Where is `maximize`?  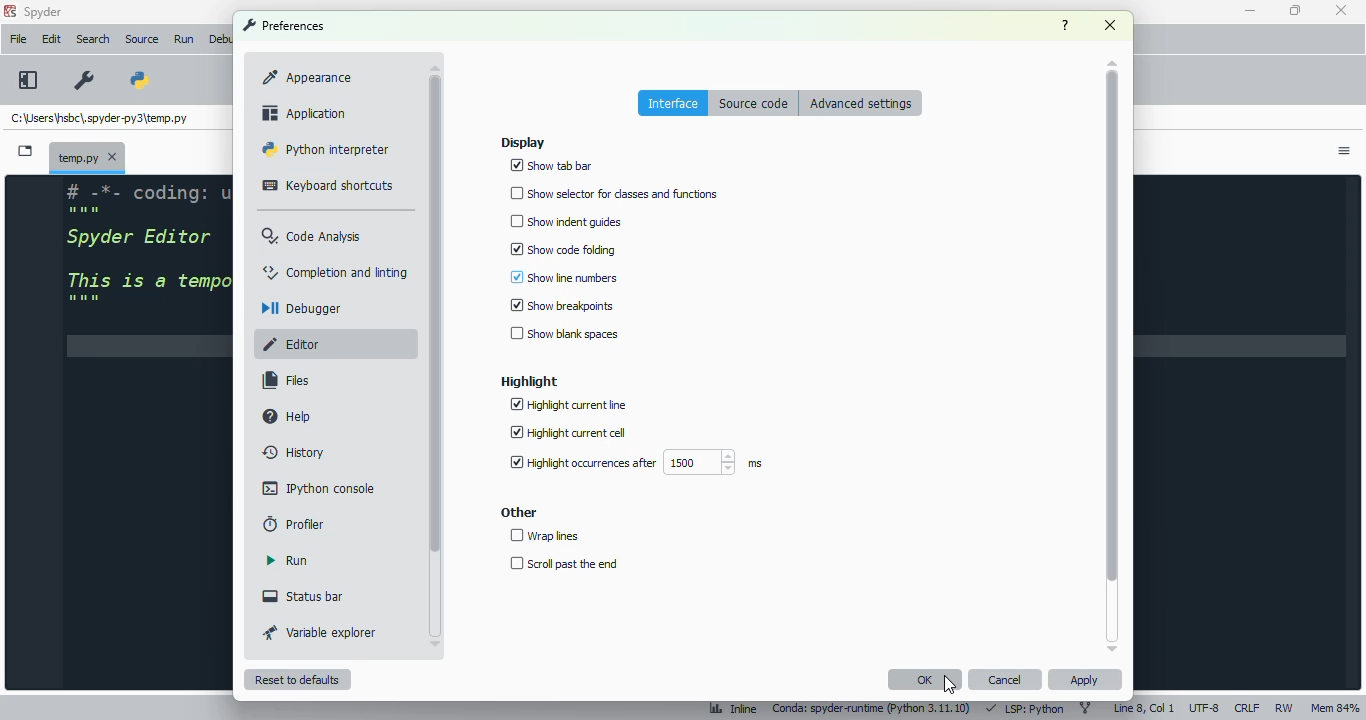 maximize is located at coordinates (1293, 10).